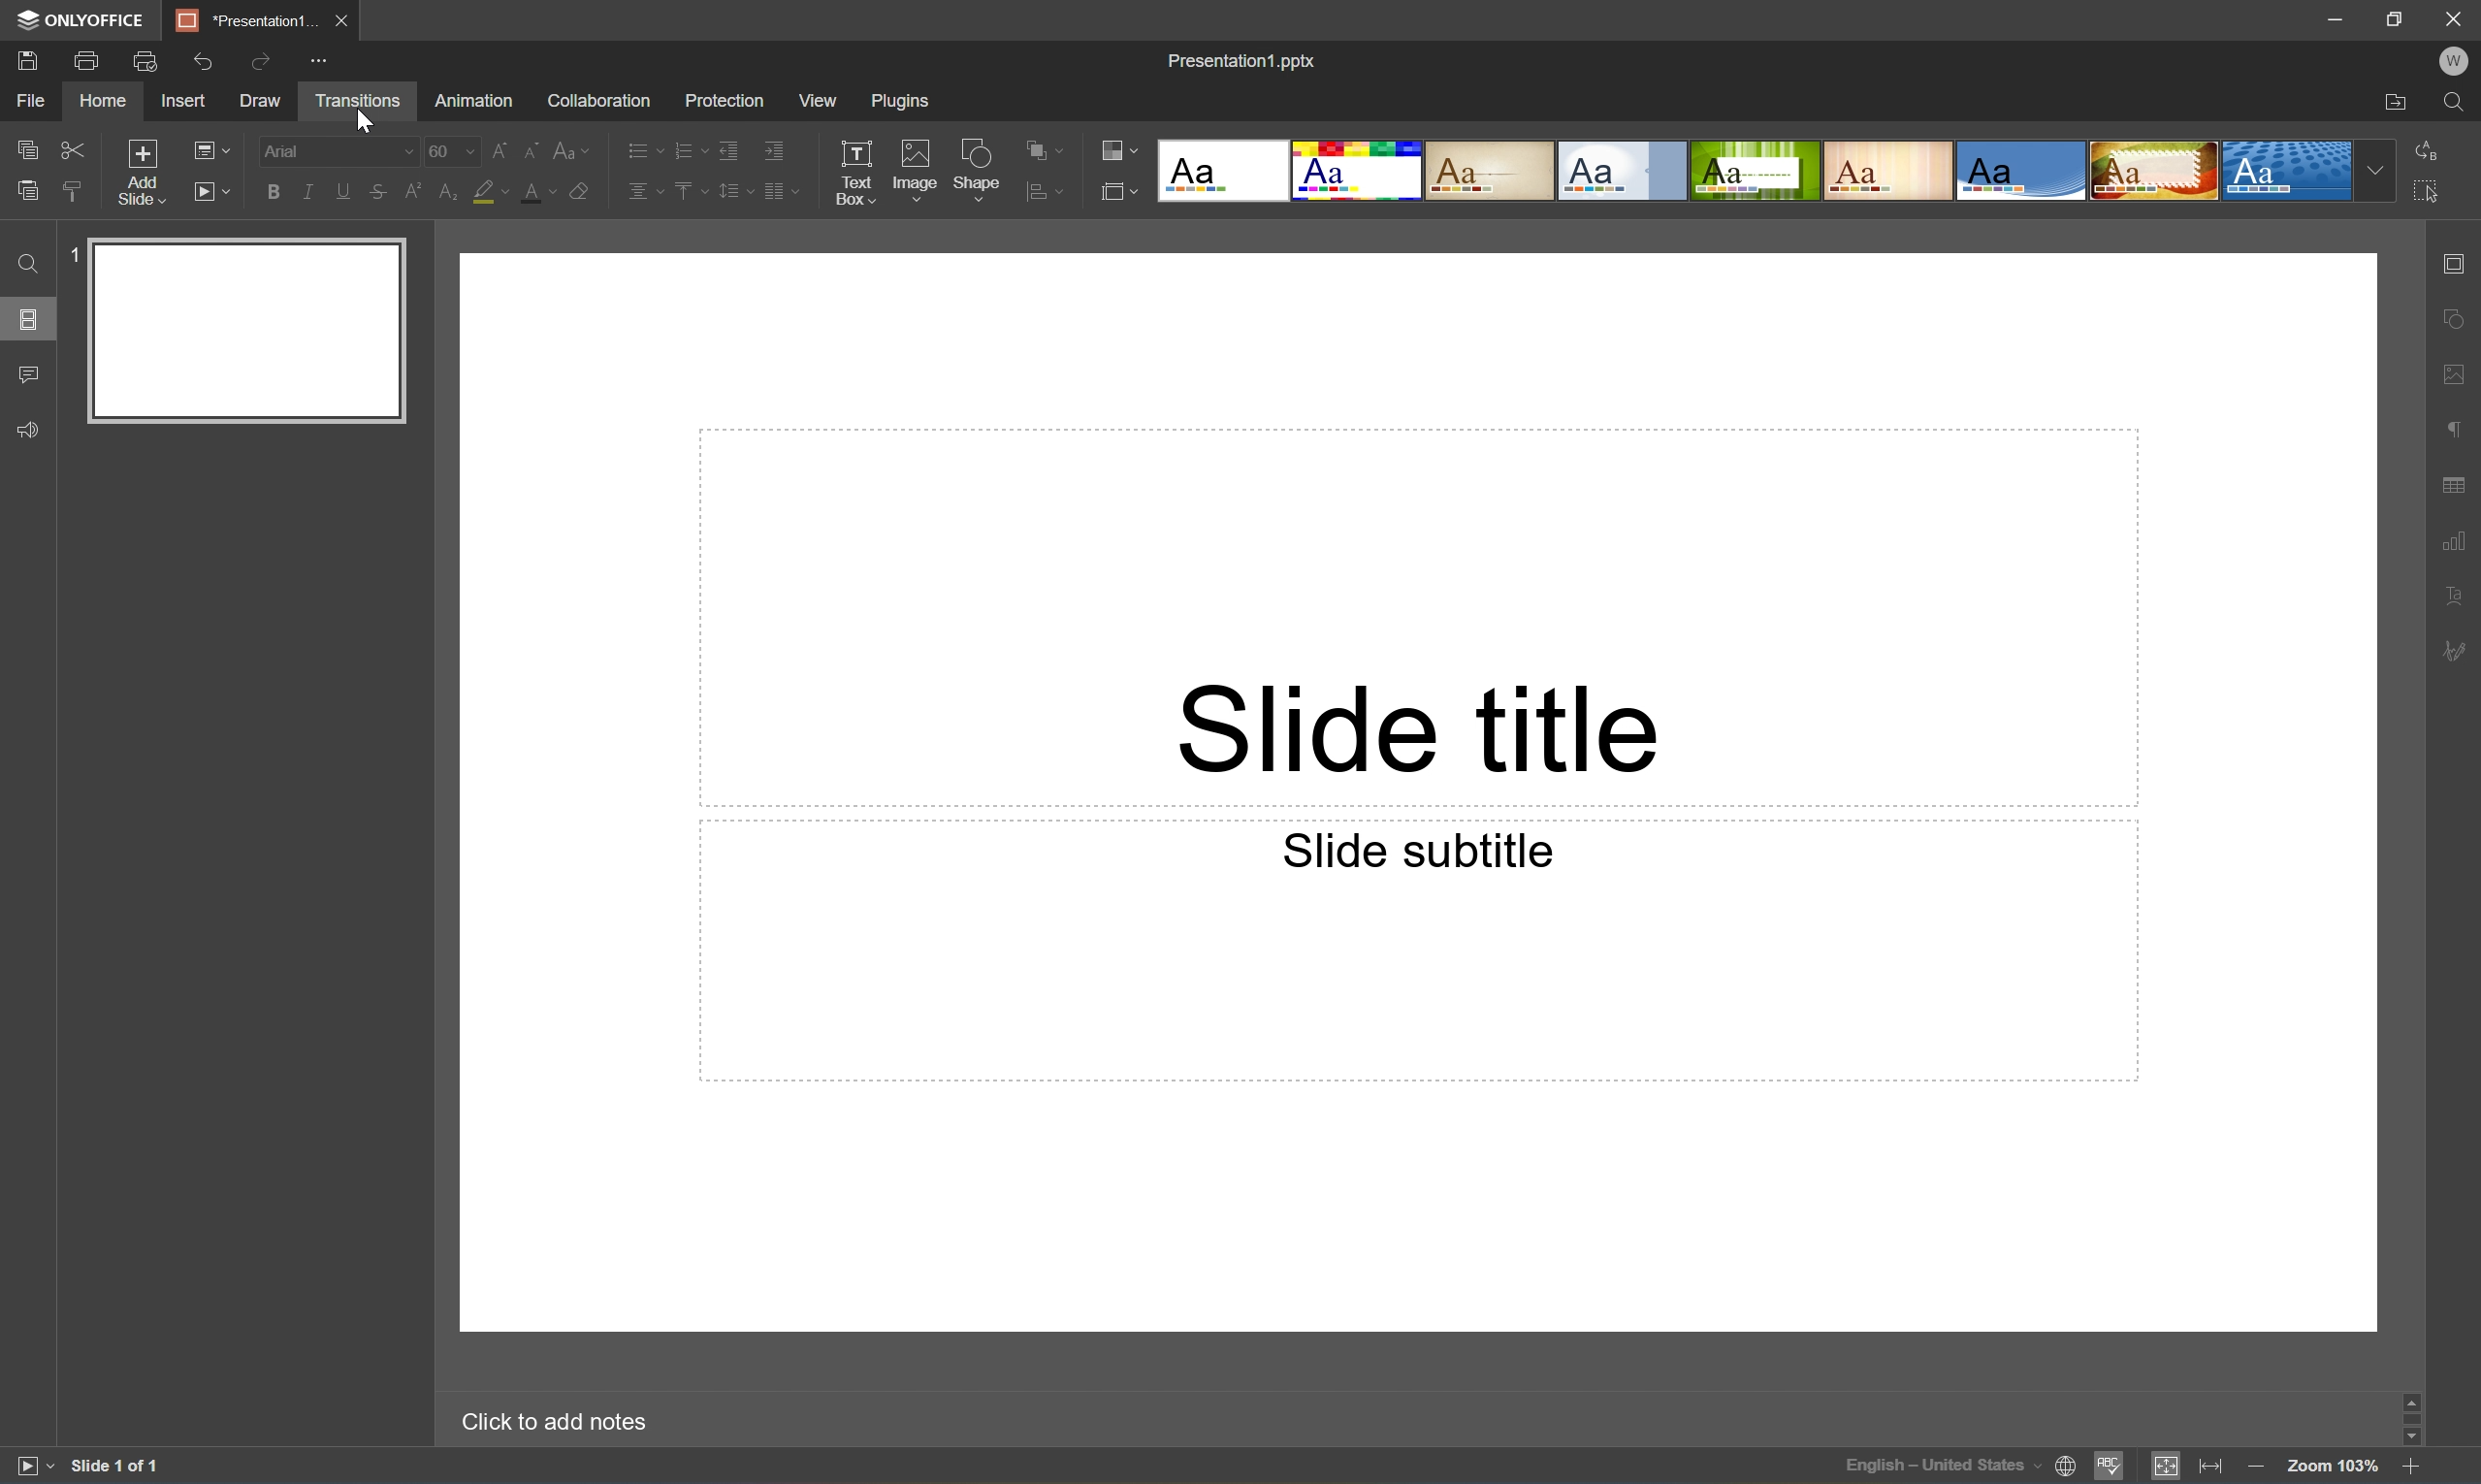 This screenshot has width=2481, height=1484. I want to click on Increment font size, so click(492, 151).